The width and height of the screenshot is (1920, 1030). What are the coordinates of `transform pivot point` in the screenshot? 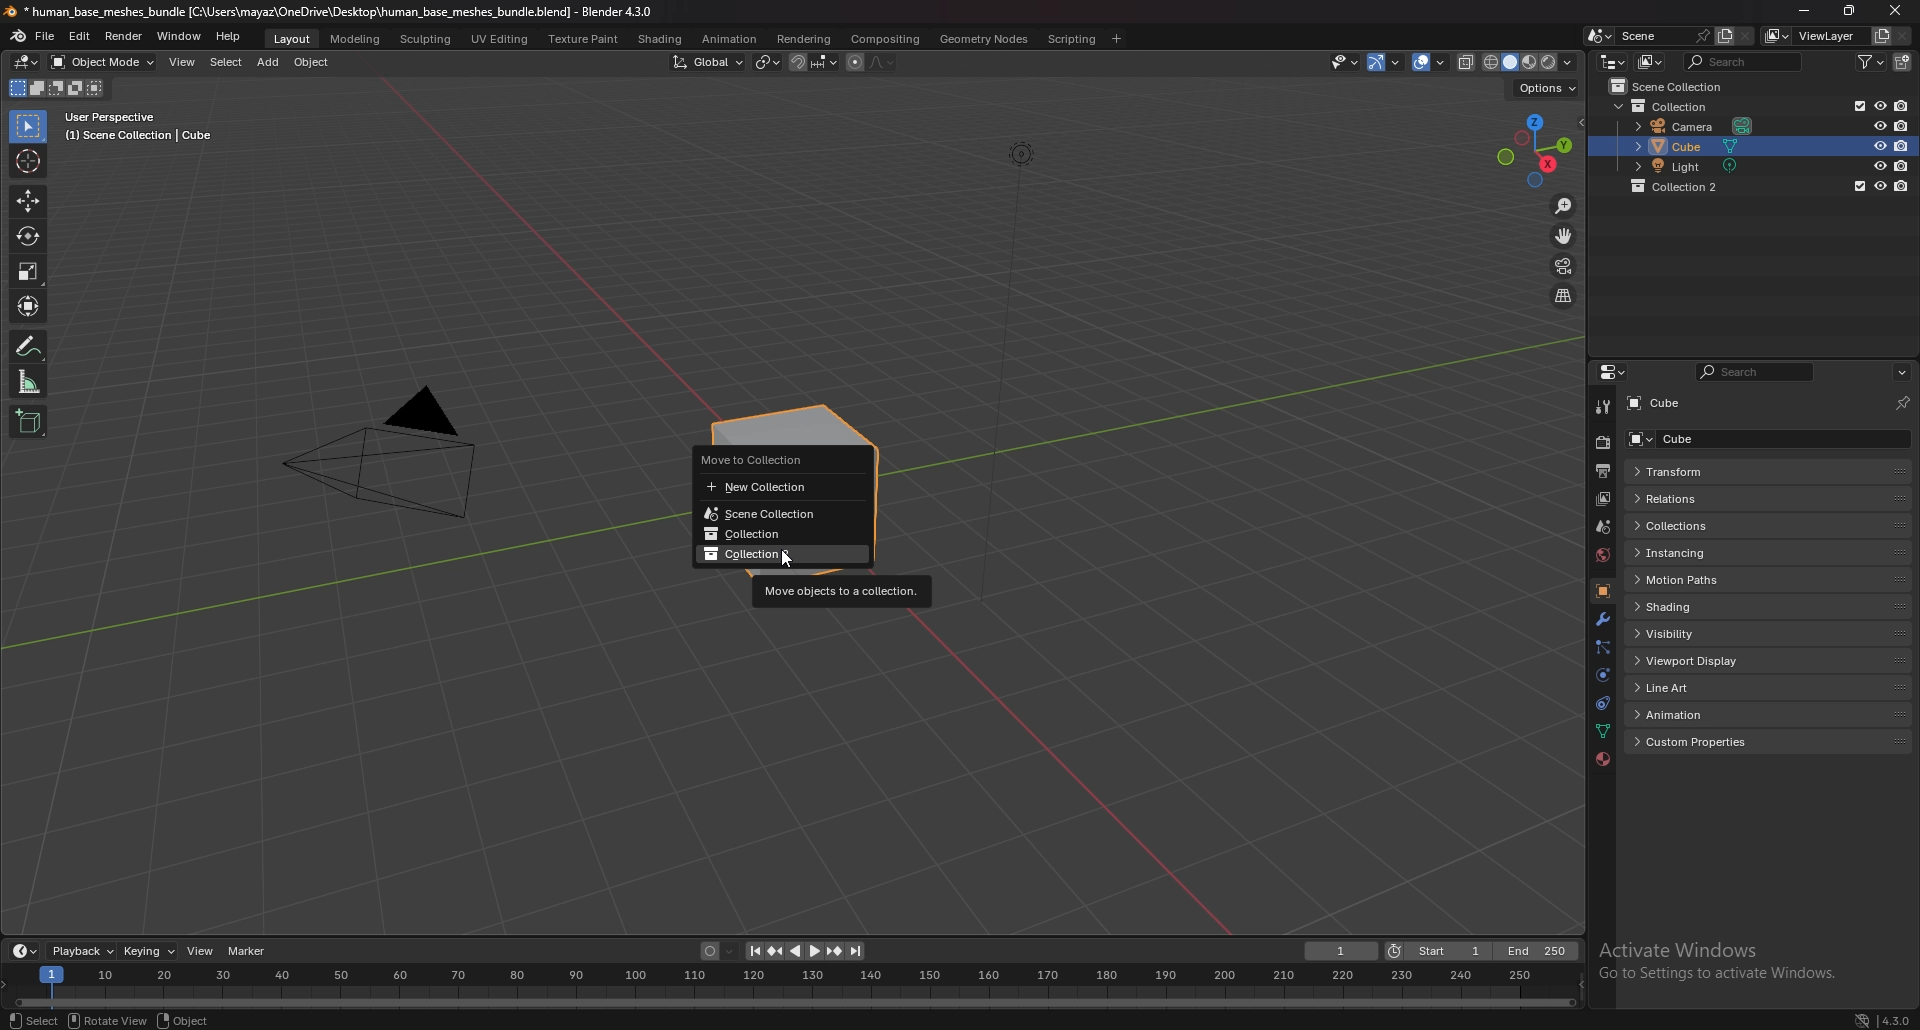 It's located at (768, 62).